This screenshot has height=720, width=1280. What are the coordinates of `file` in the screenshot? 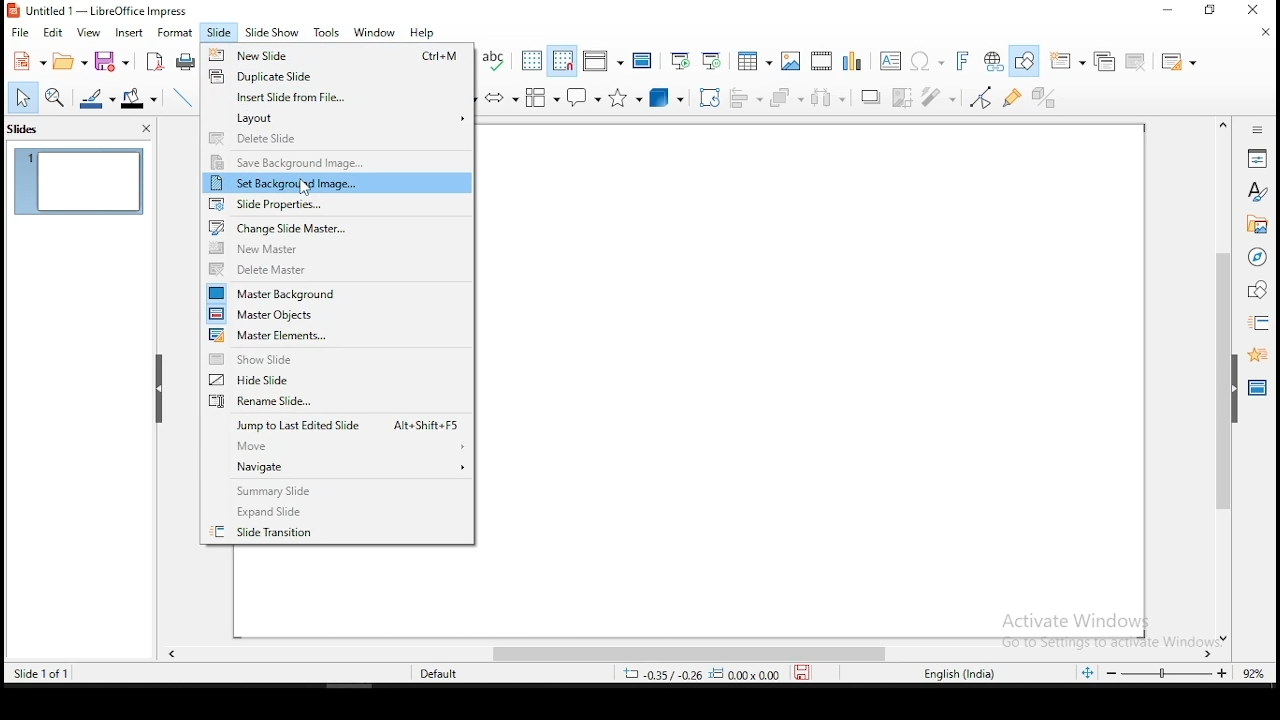 It's located at (19, 33).